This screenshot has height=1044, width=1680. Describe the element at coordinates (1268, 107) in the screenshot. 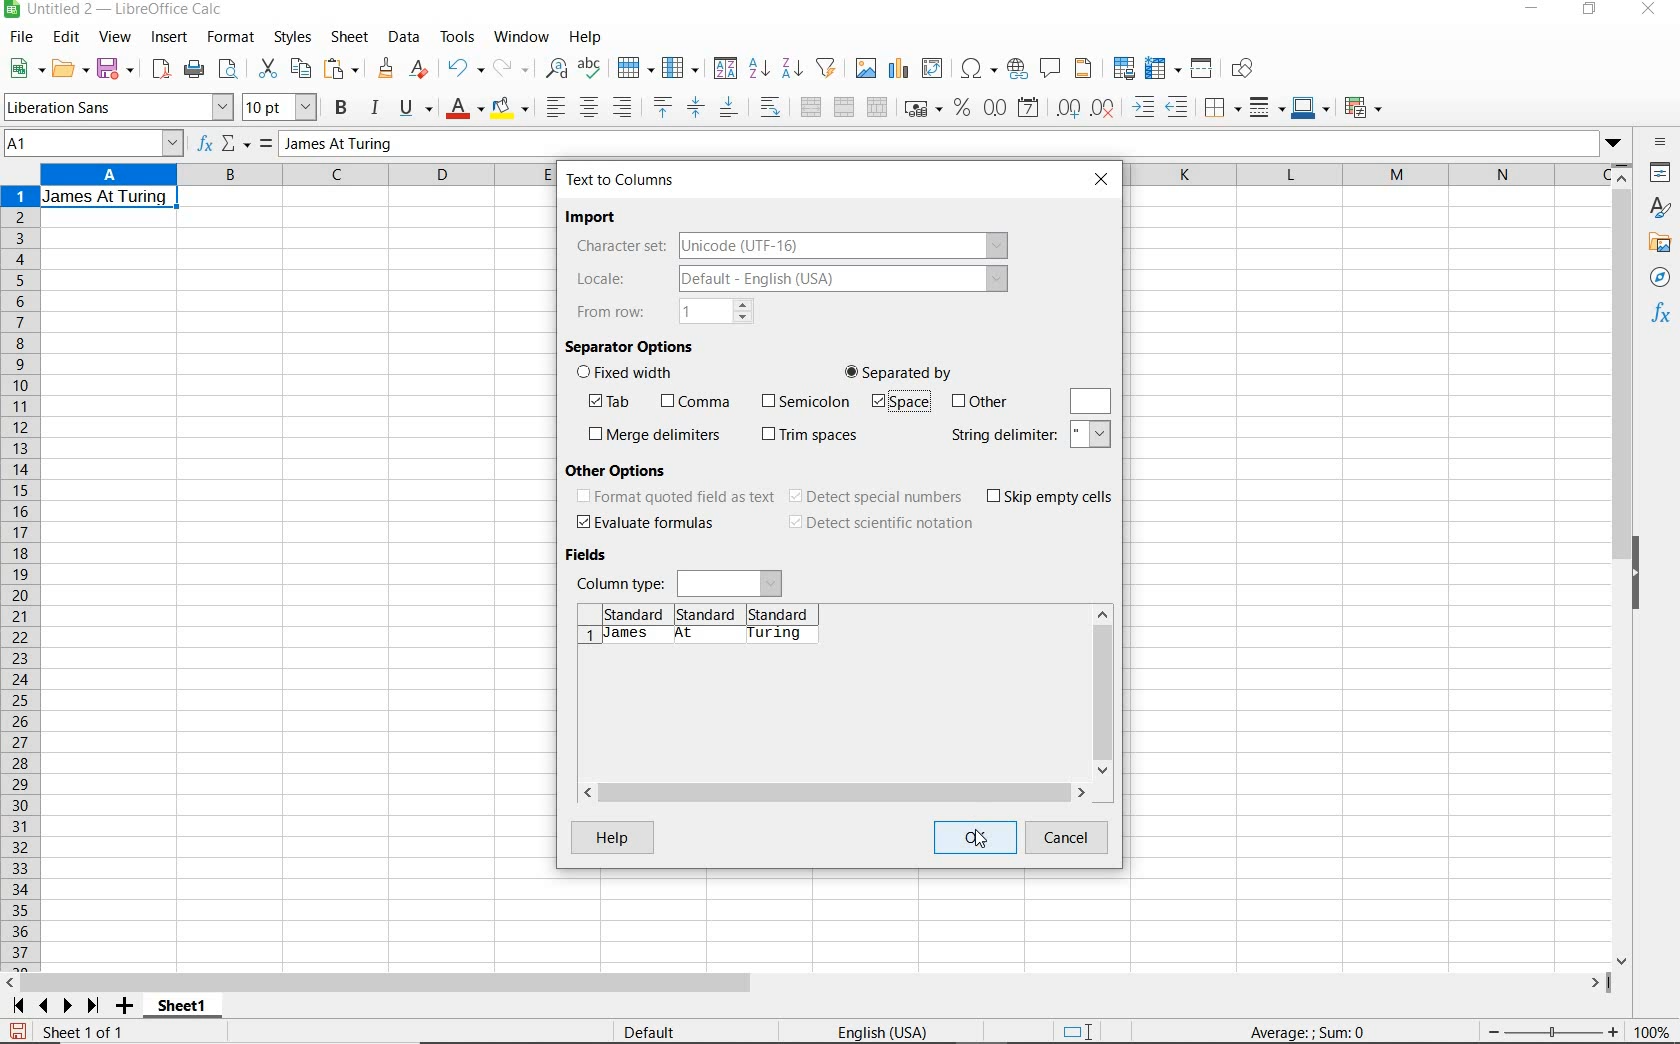

I see `border style` at that location.